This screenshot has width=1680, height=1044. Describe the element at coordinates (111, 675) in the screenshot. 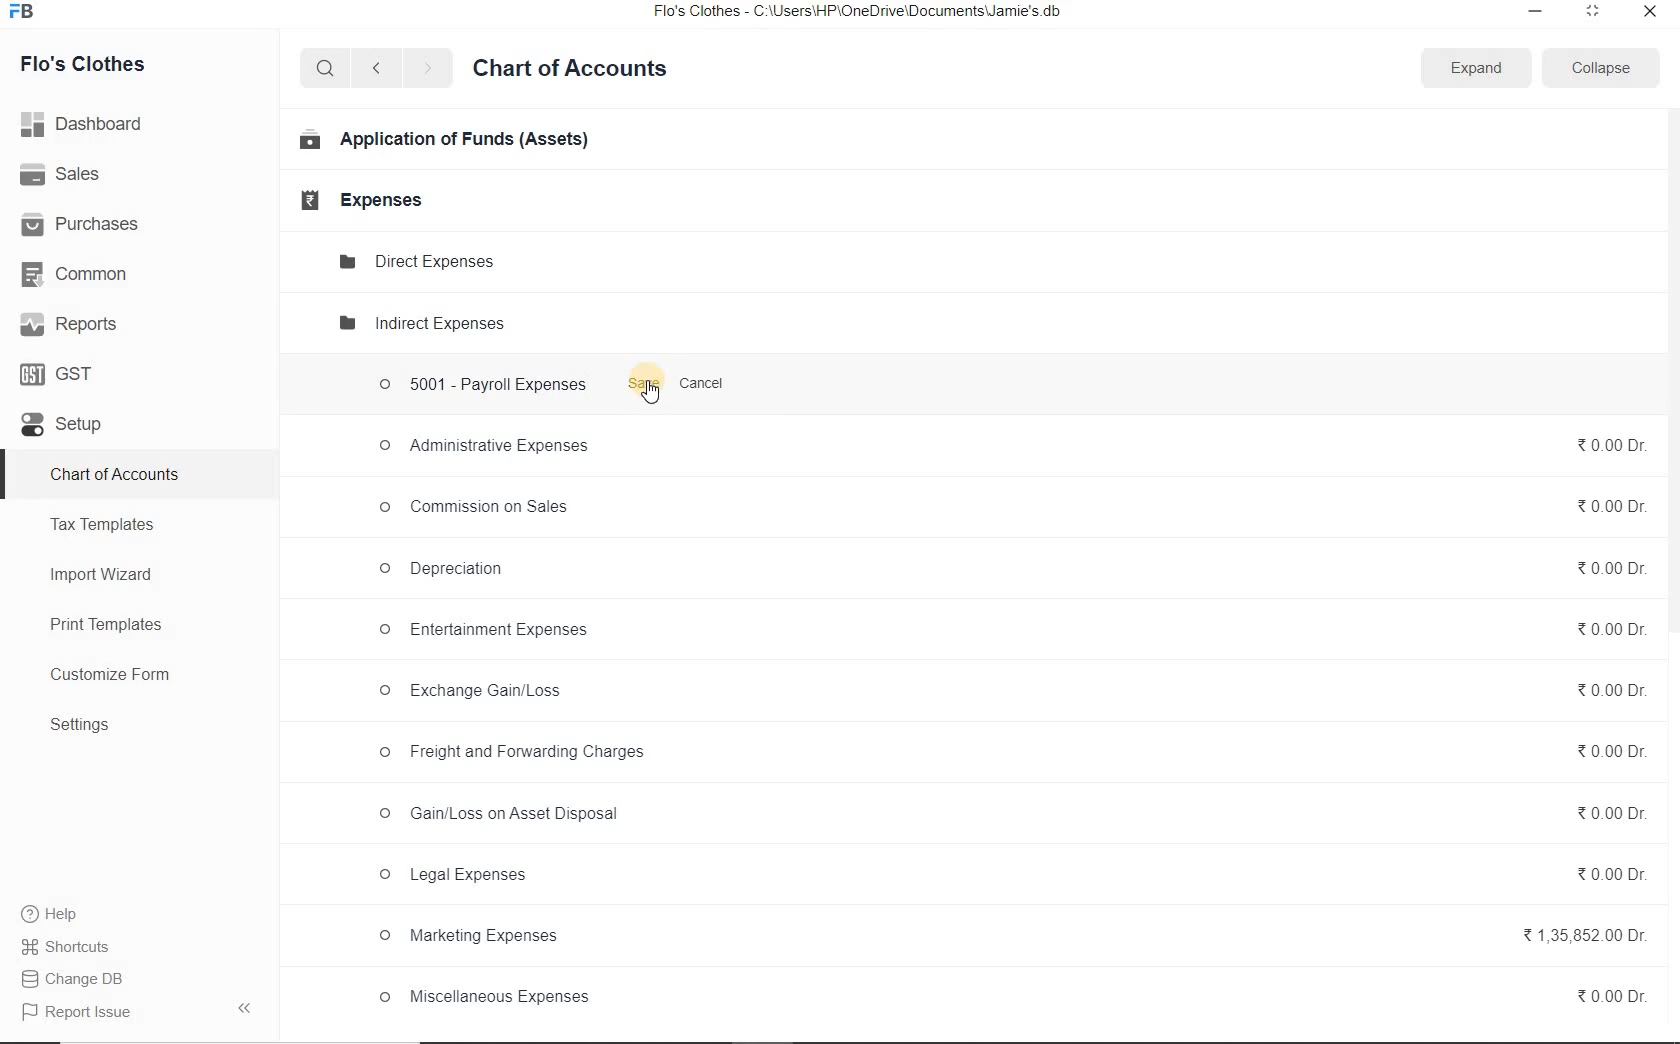

I see `Customize Form` at that location.